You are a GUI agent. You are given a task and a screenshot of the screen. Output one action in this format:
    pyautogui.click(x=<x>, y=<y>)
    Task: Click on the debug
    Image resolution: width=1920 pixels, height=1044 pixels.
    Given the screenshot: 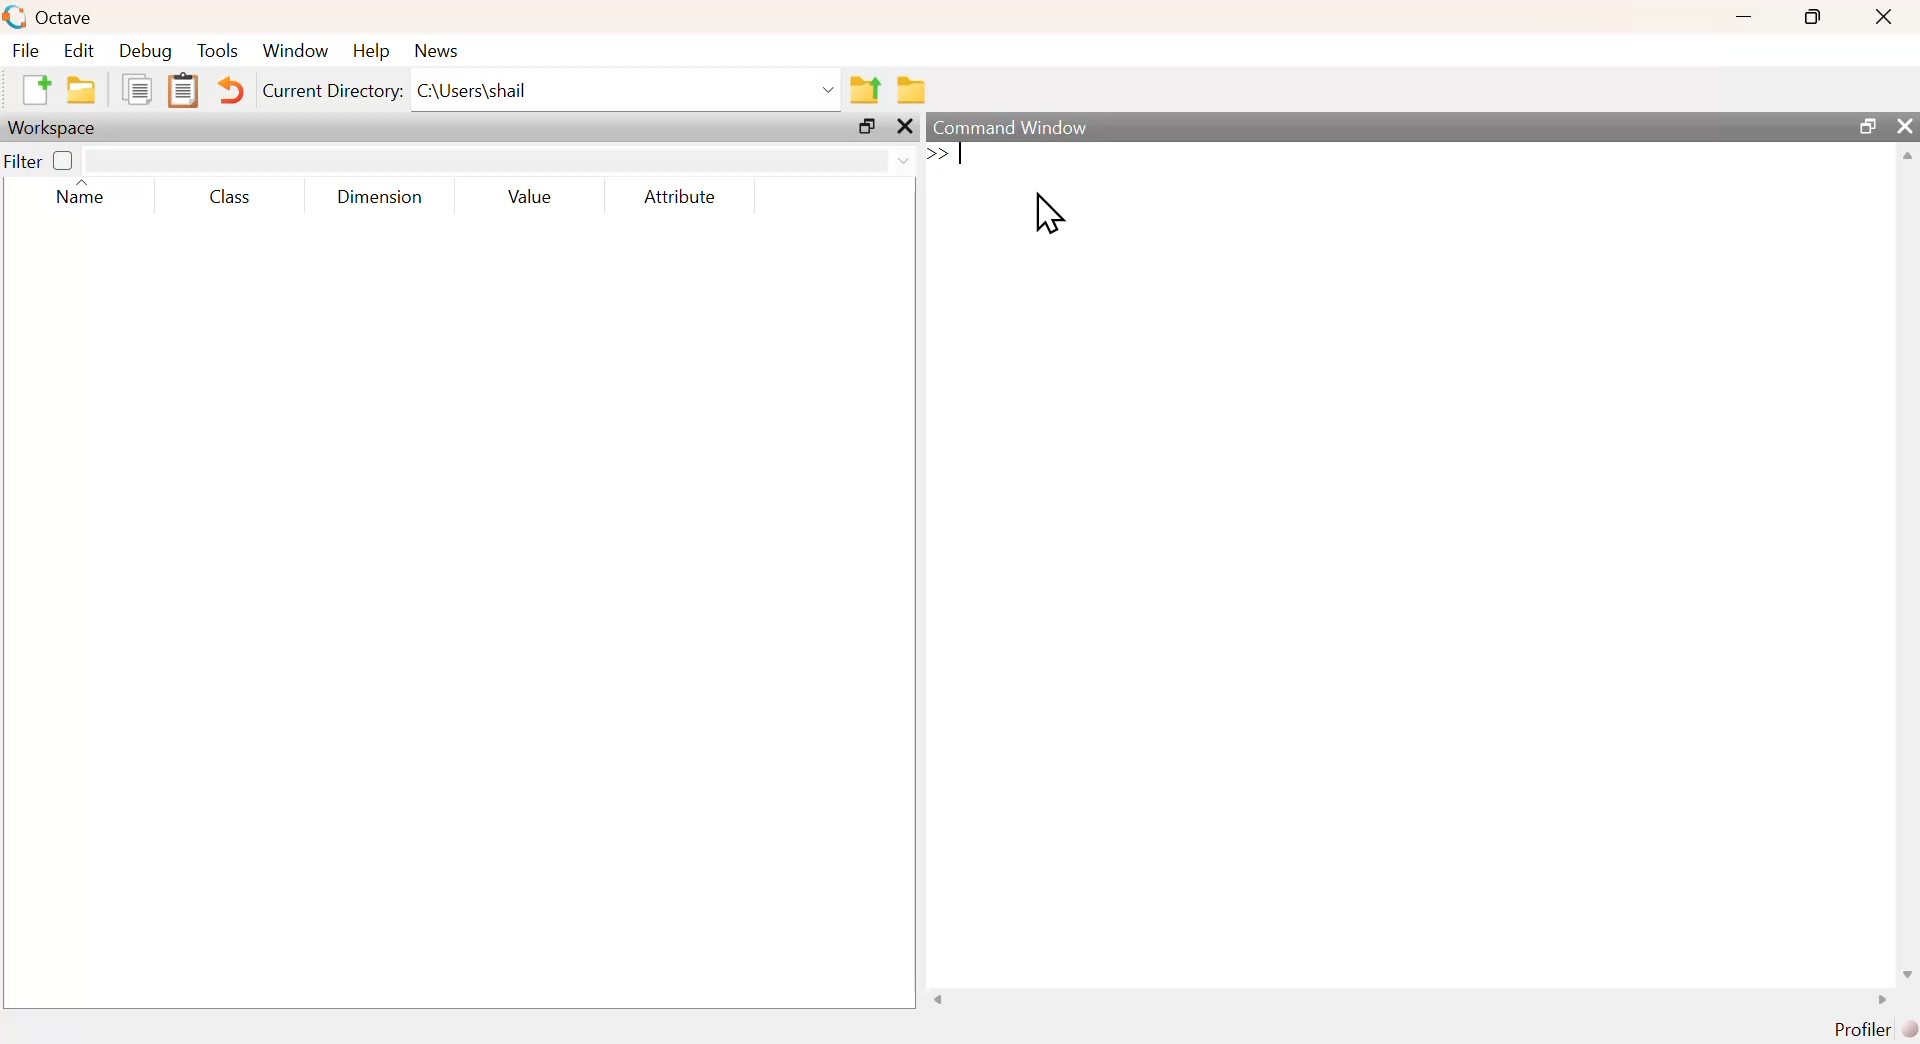 What is the action you would take?
    pyautogui.click(x=149, y=51)
    